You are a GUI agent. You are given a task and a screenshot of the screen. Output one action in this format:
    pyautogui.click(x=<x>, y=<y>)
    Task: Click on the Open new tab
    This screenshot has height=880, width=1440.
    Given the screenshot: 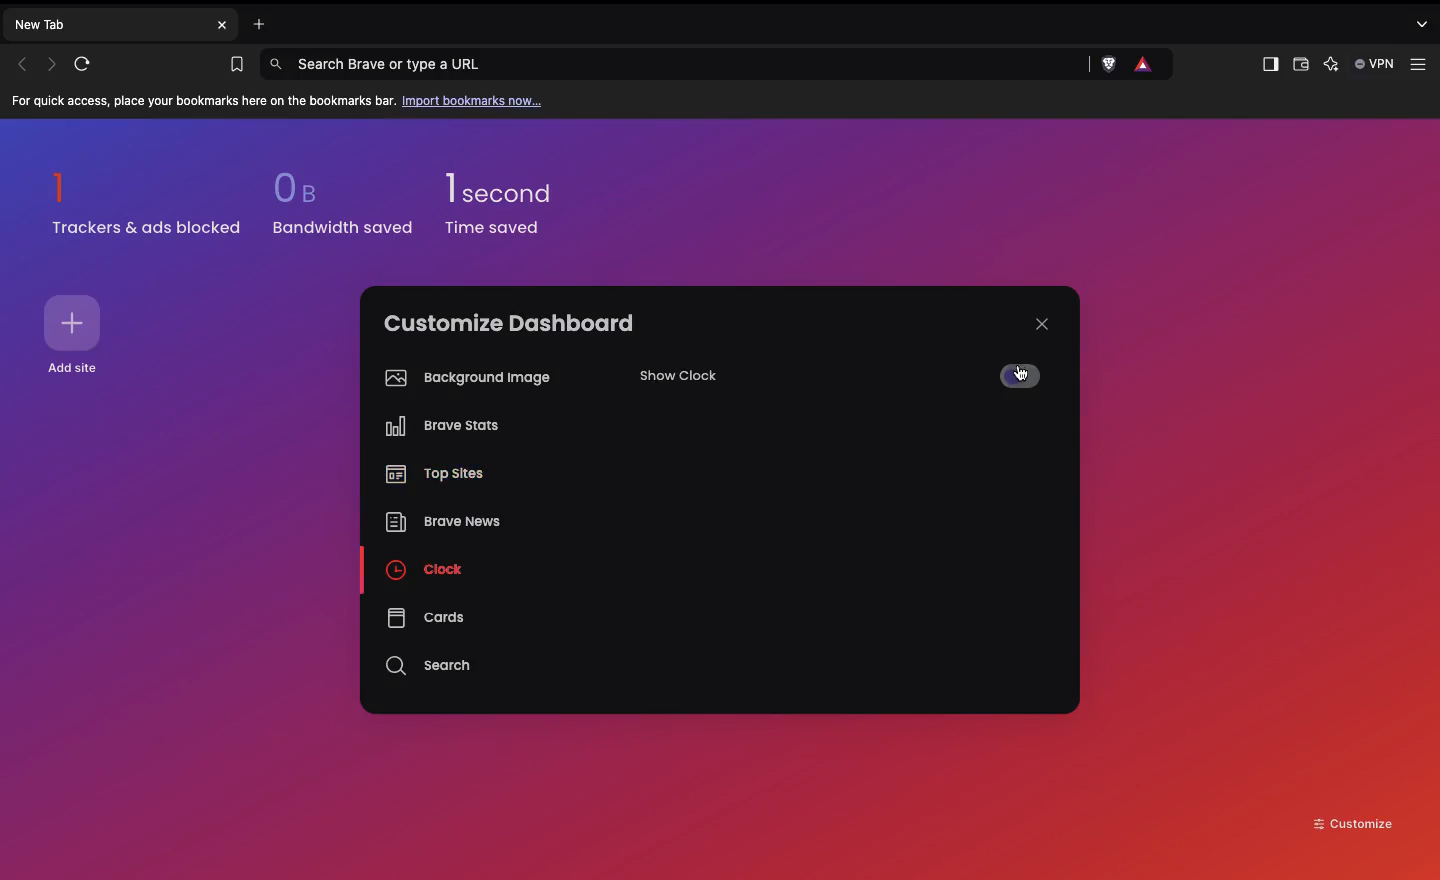 What is the action you would take?
    pyautogui.click(x=254, y=22)
    